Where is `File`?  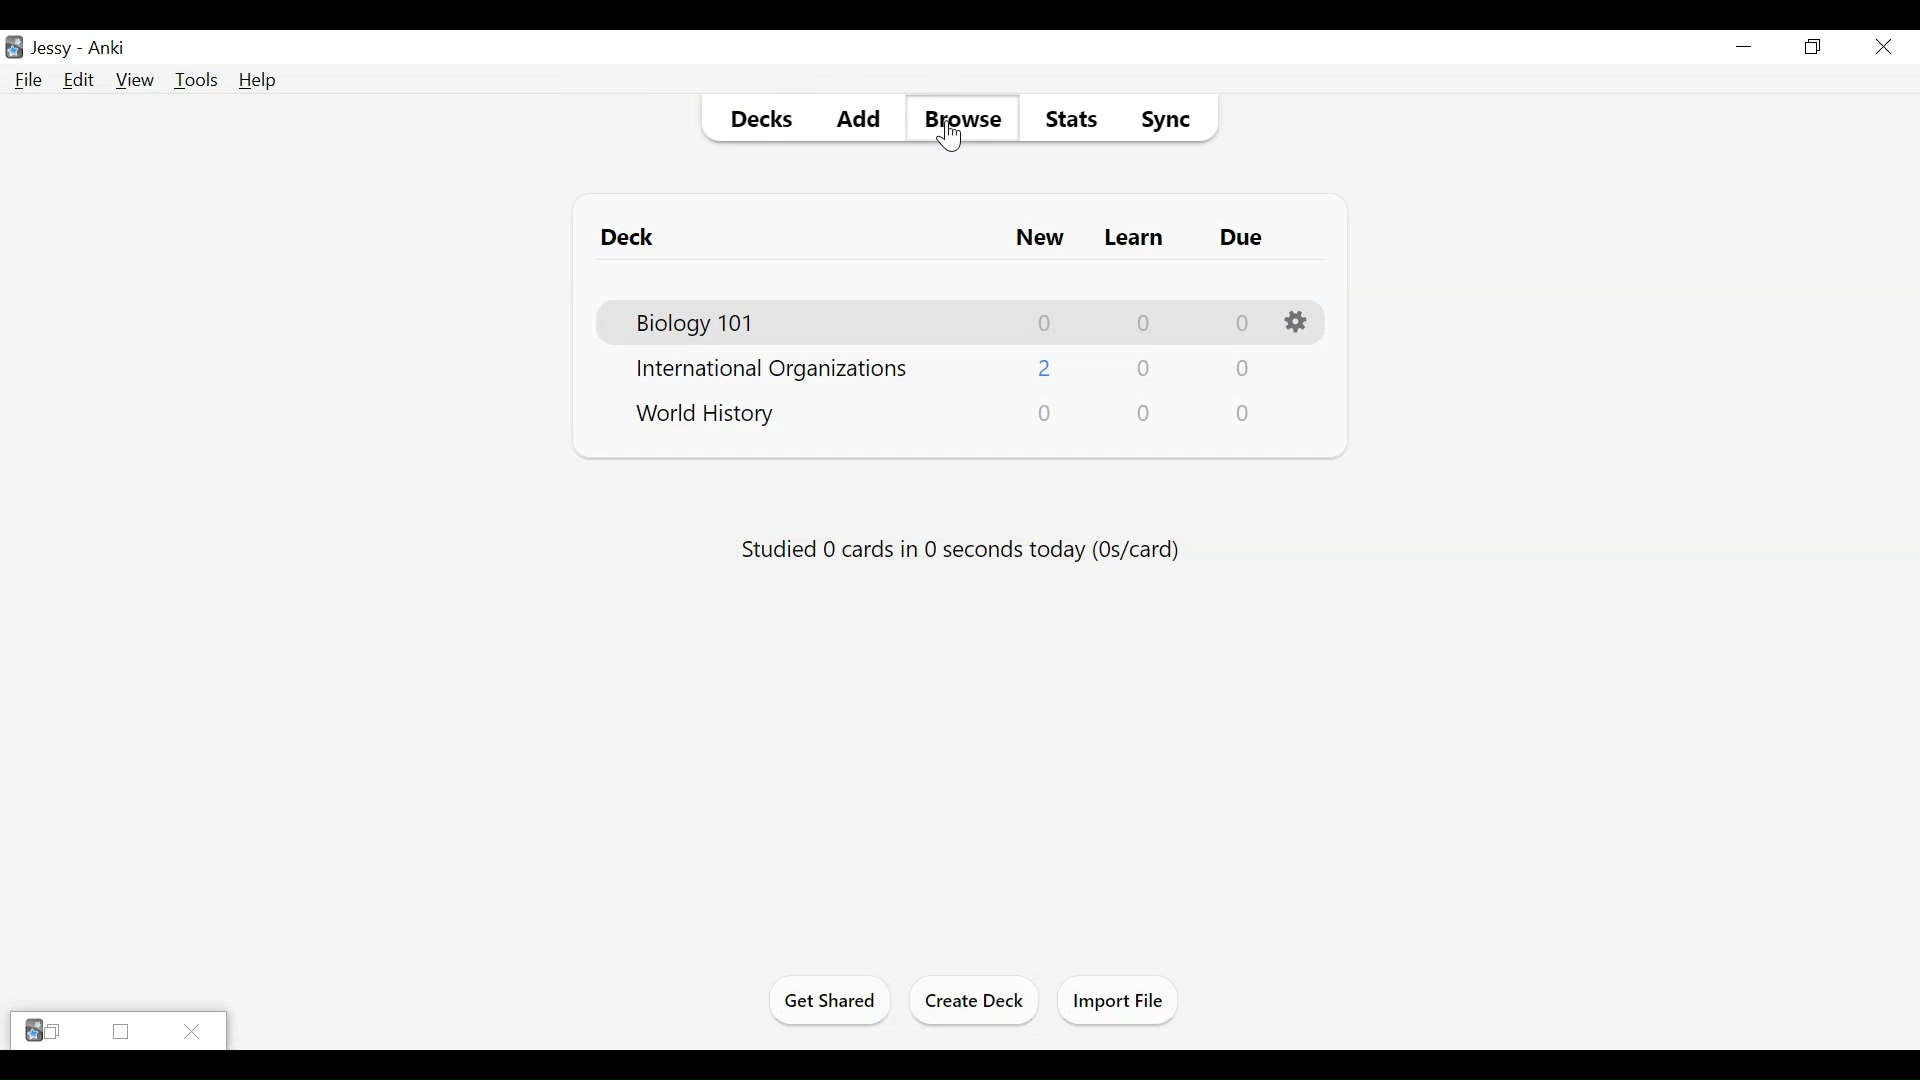 File is located at coordinates (25, 81).